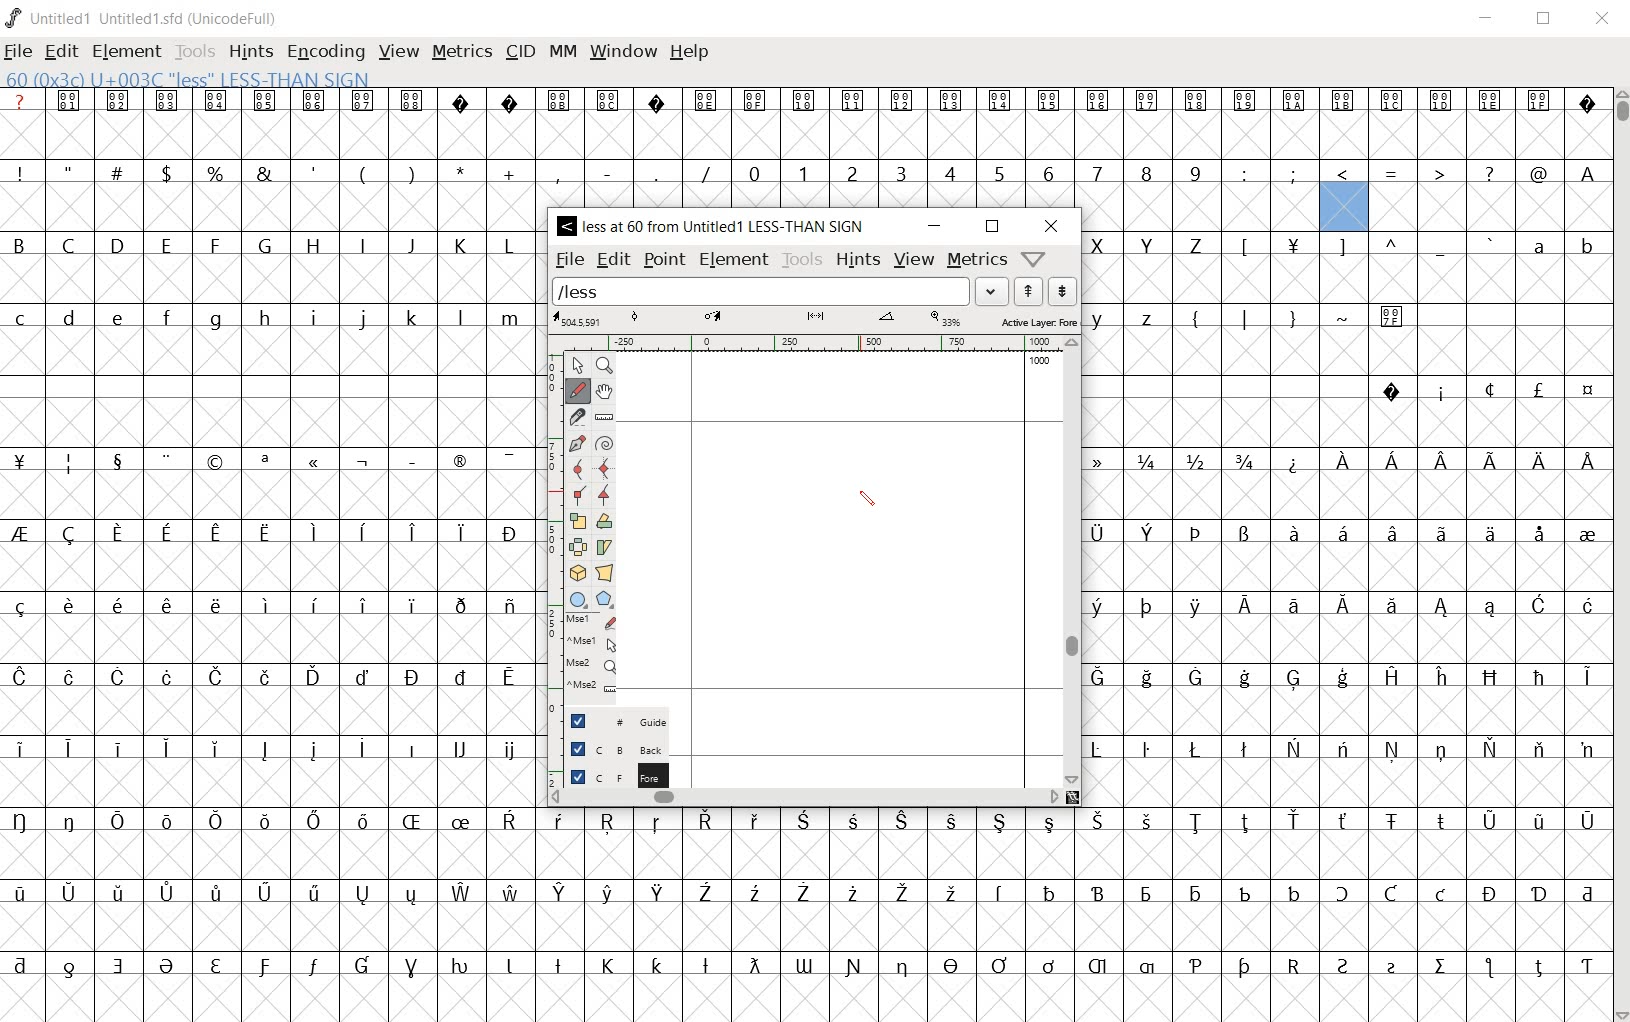  Describe the element at coordinates (615, 721) in the screenshot. I see `guide` at that location.